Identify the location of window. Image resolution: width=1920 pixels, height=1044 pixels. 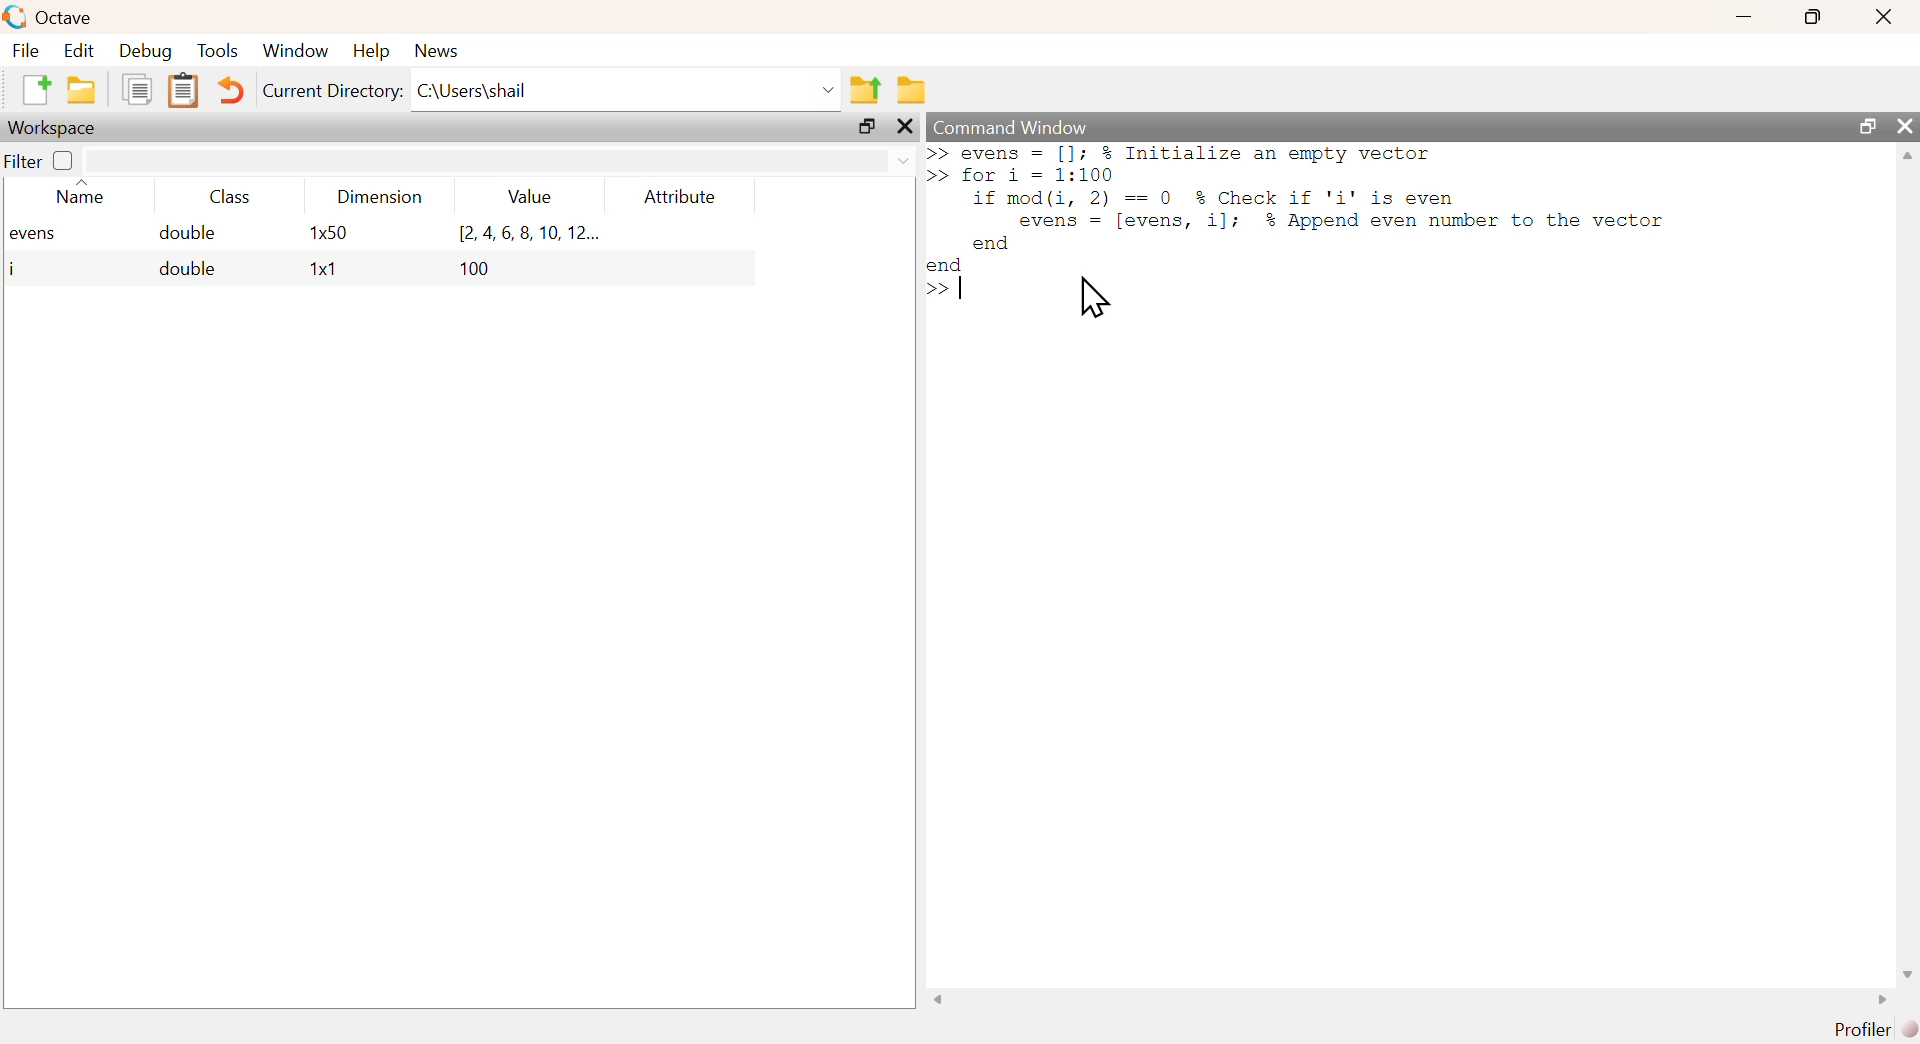
(297, 51).